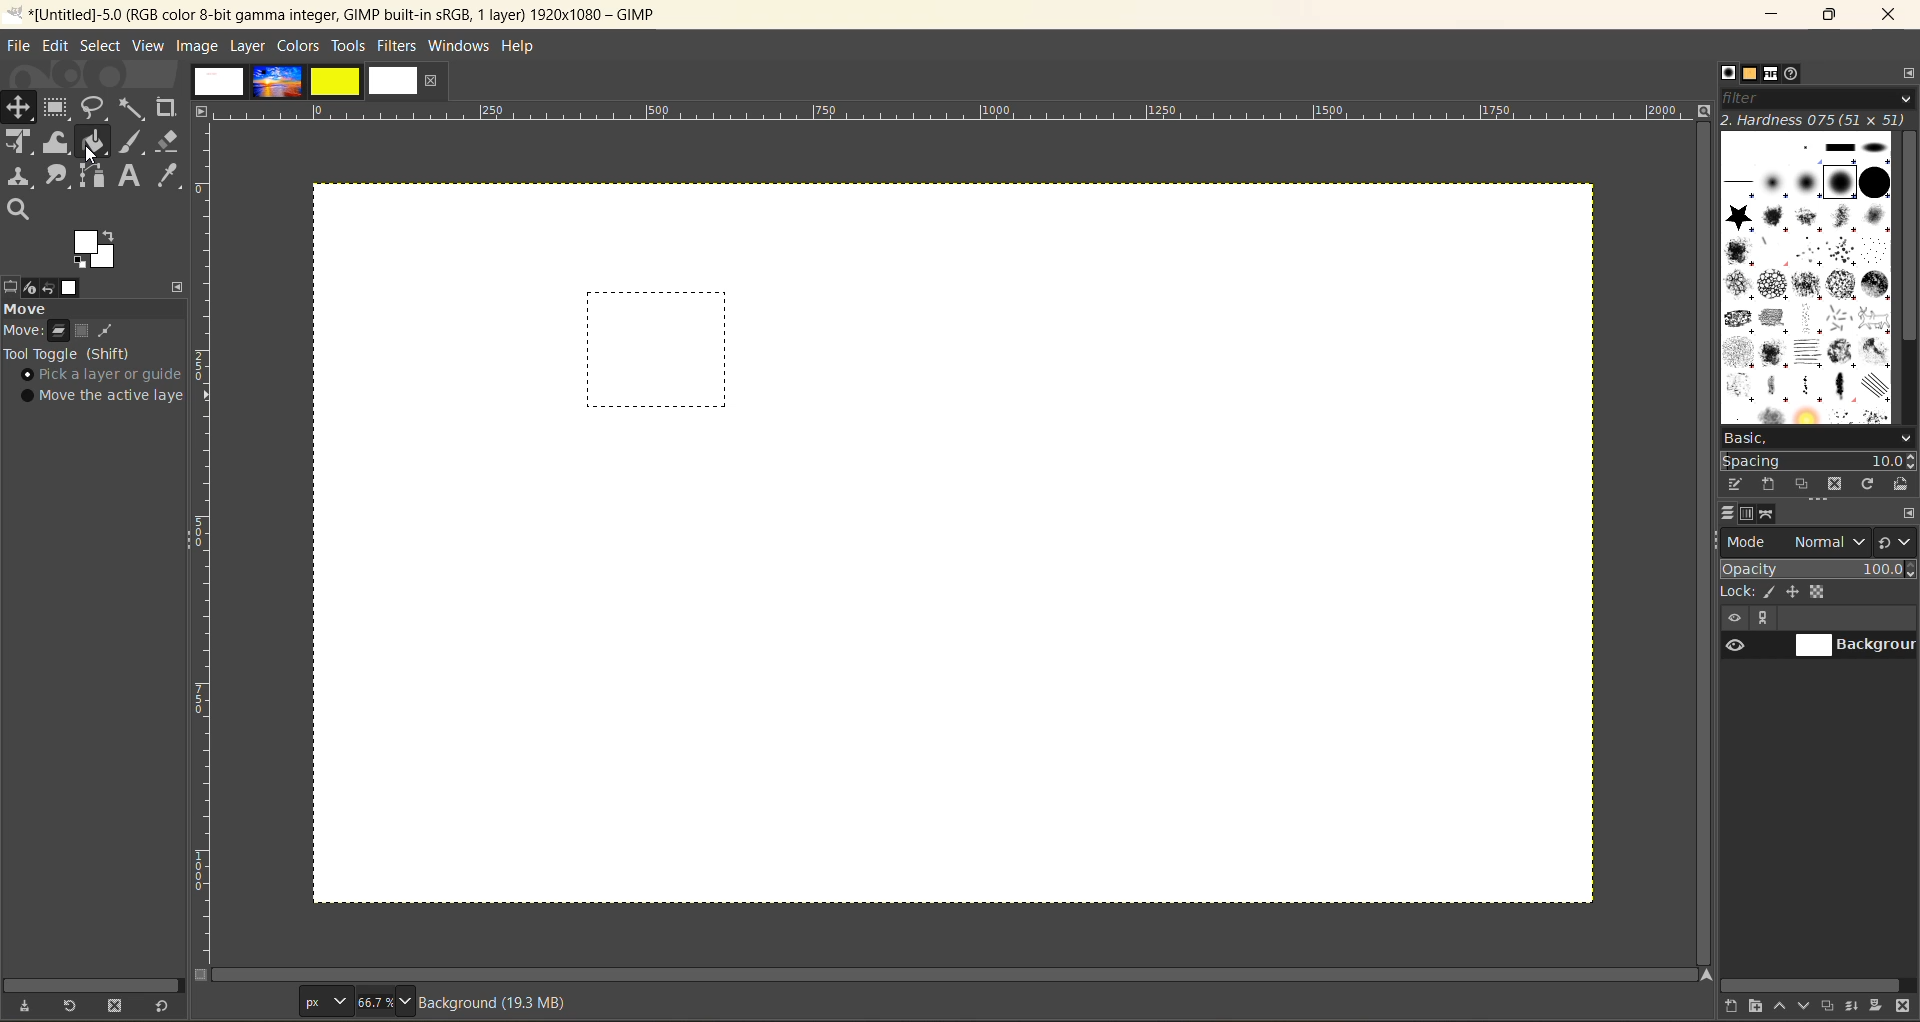  I want to click on tool options, so click(12, 286).